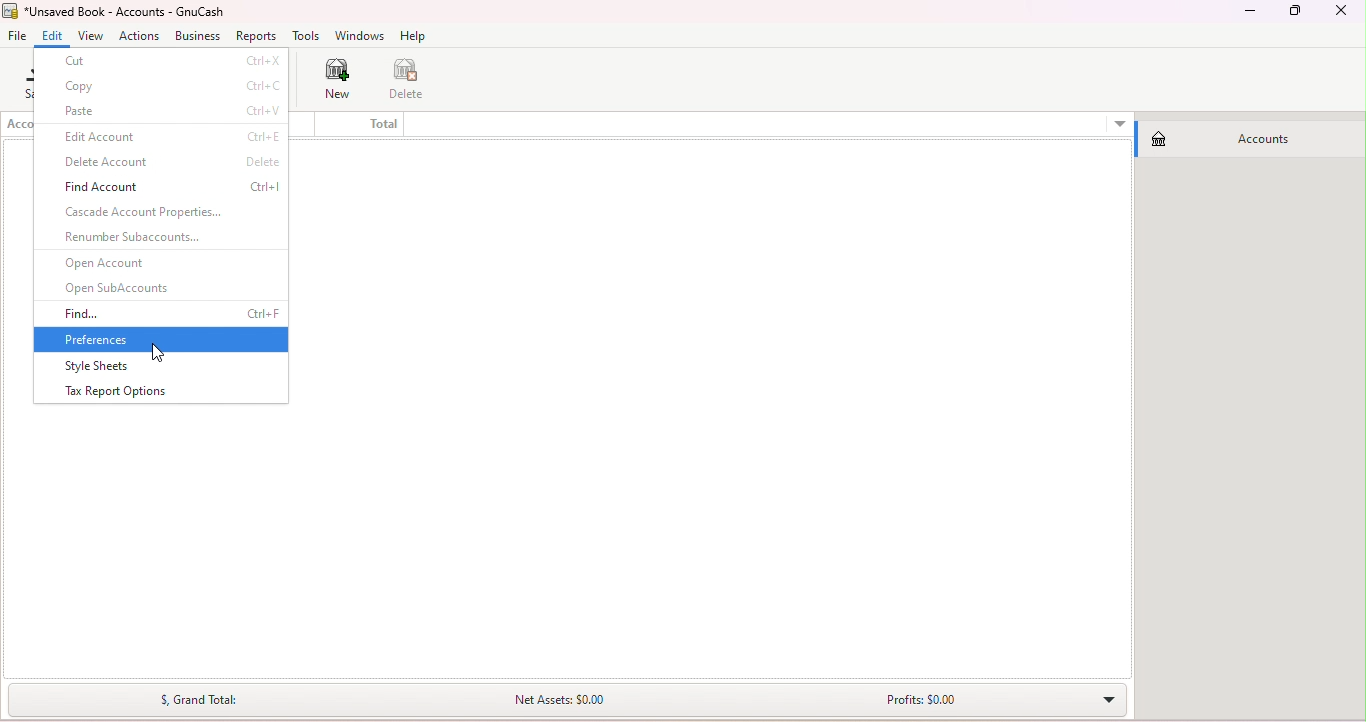 Image resolution: width=1366 pixels, height=722 pixels. What do you see at coordinates (144, 263) in the screenshot?
I see `Open accounts` at bounding box center [144, 263].